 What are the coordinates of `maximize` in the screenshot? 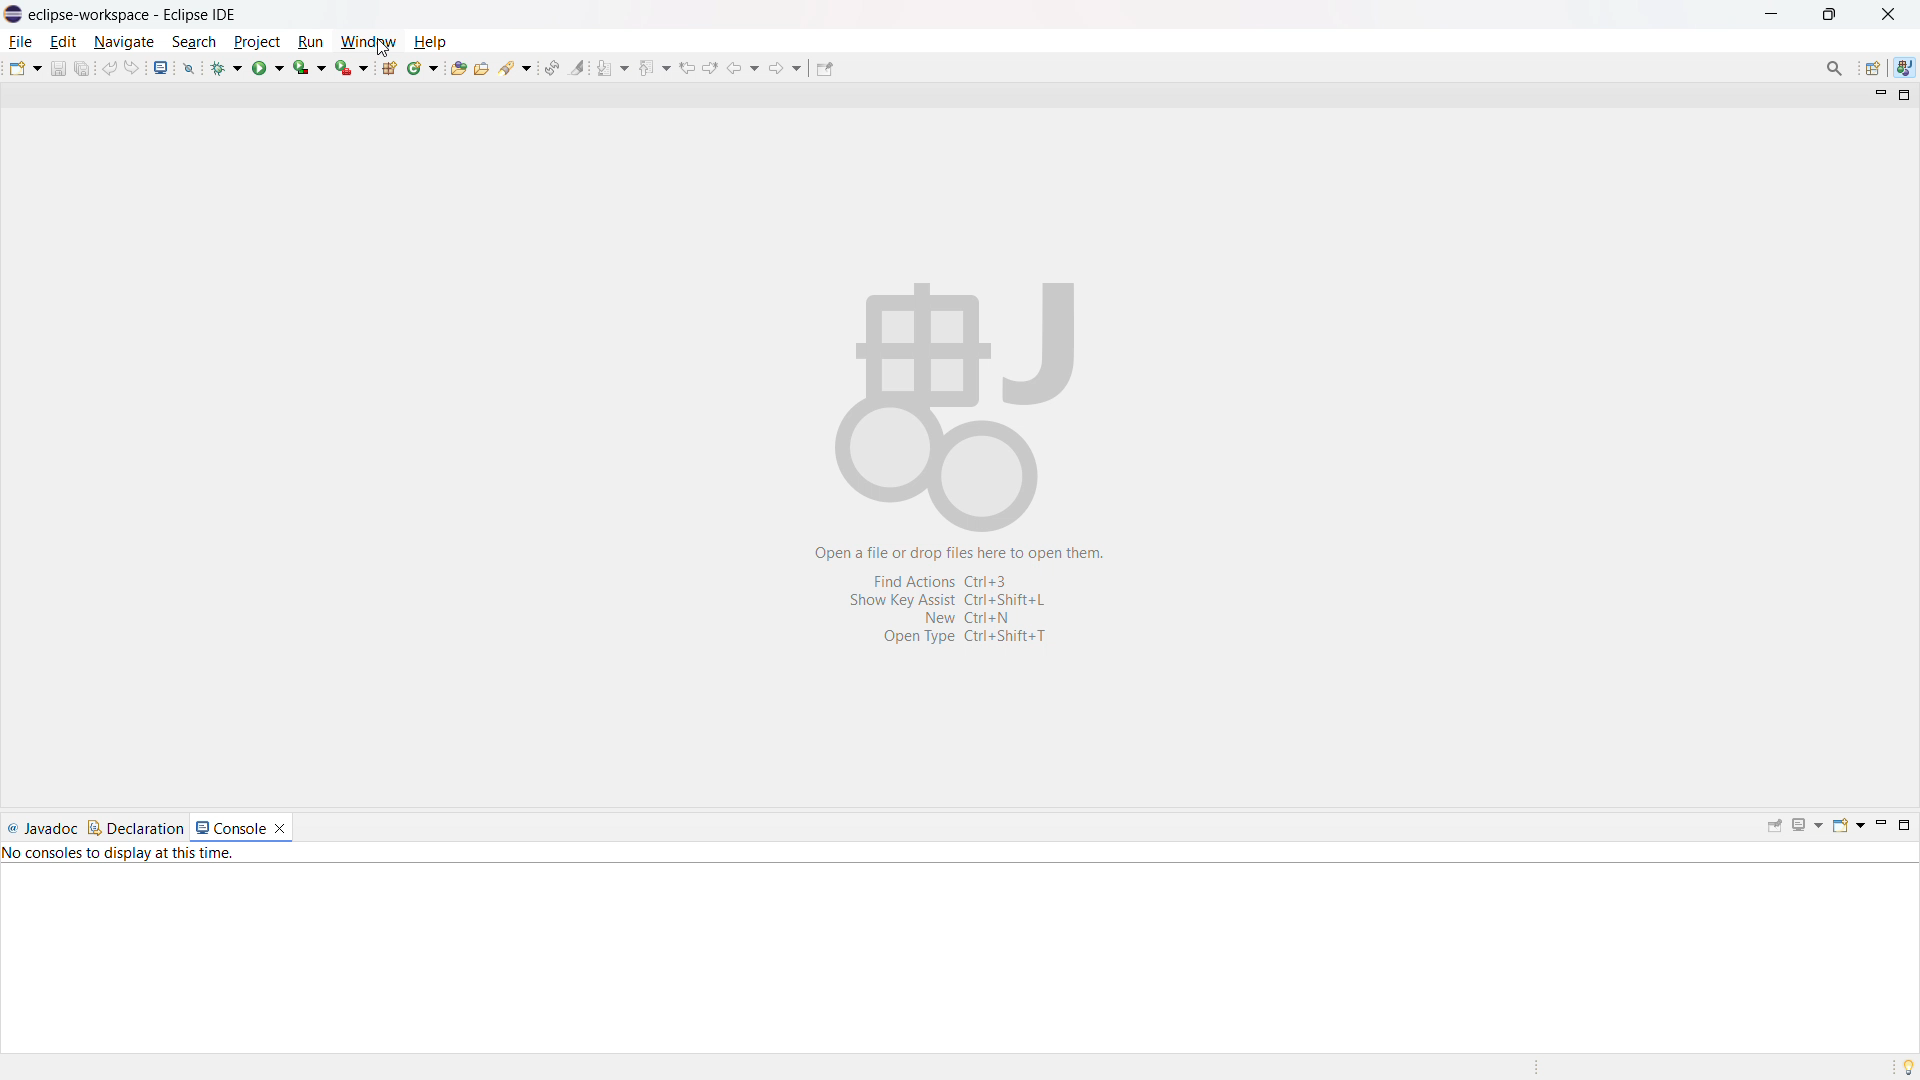 It's located at (1828, 15).